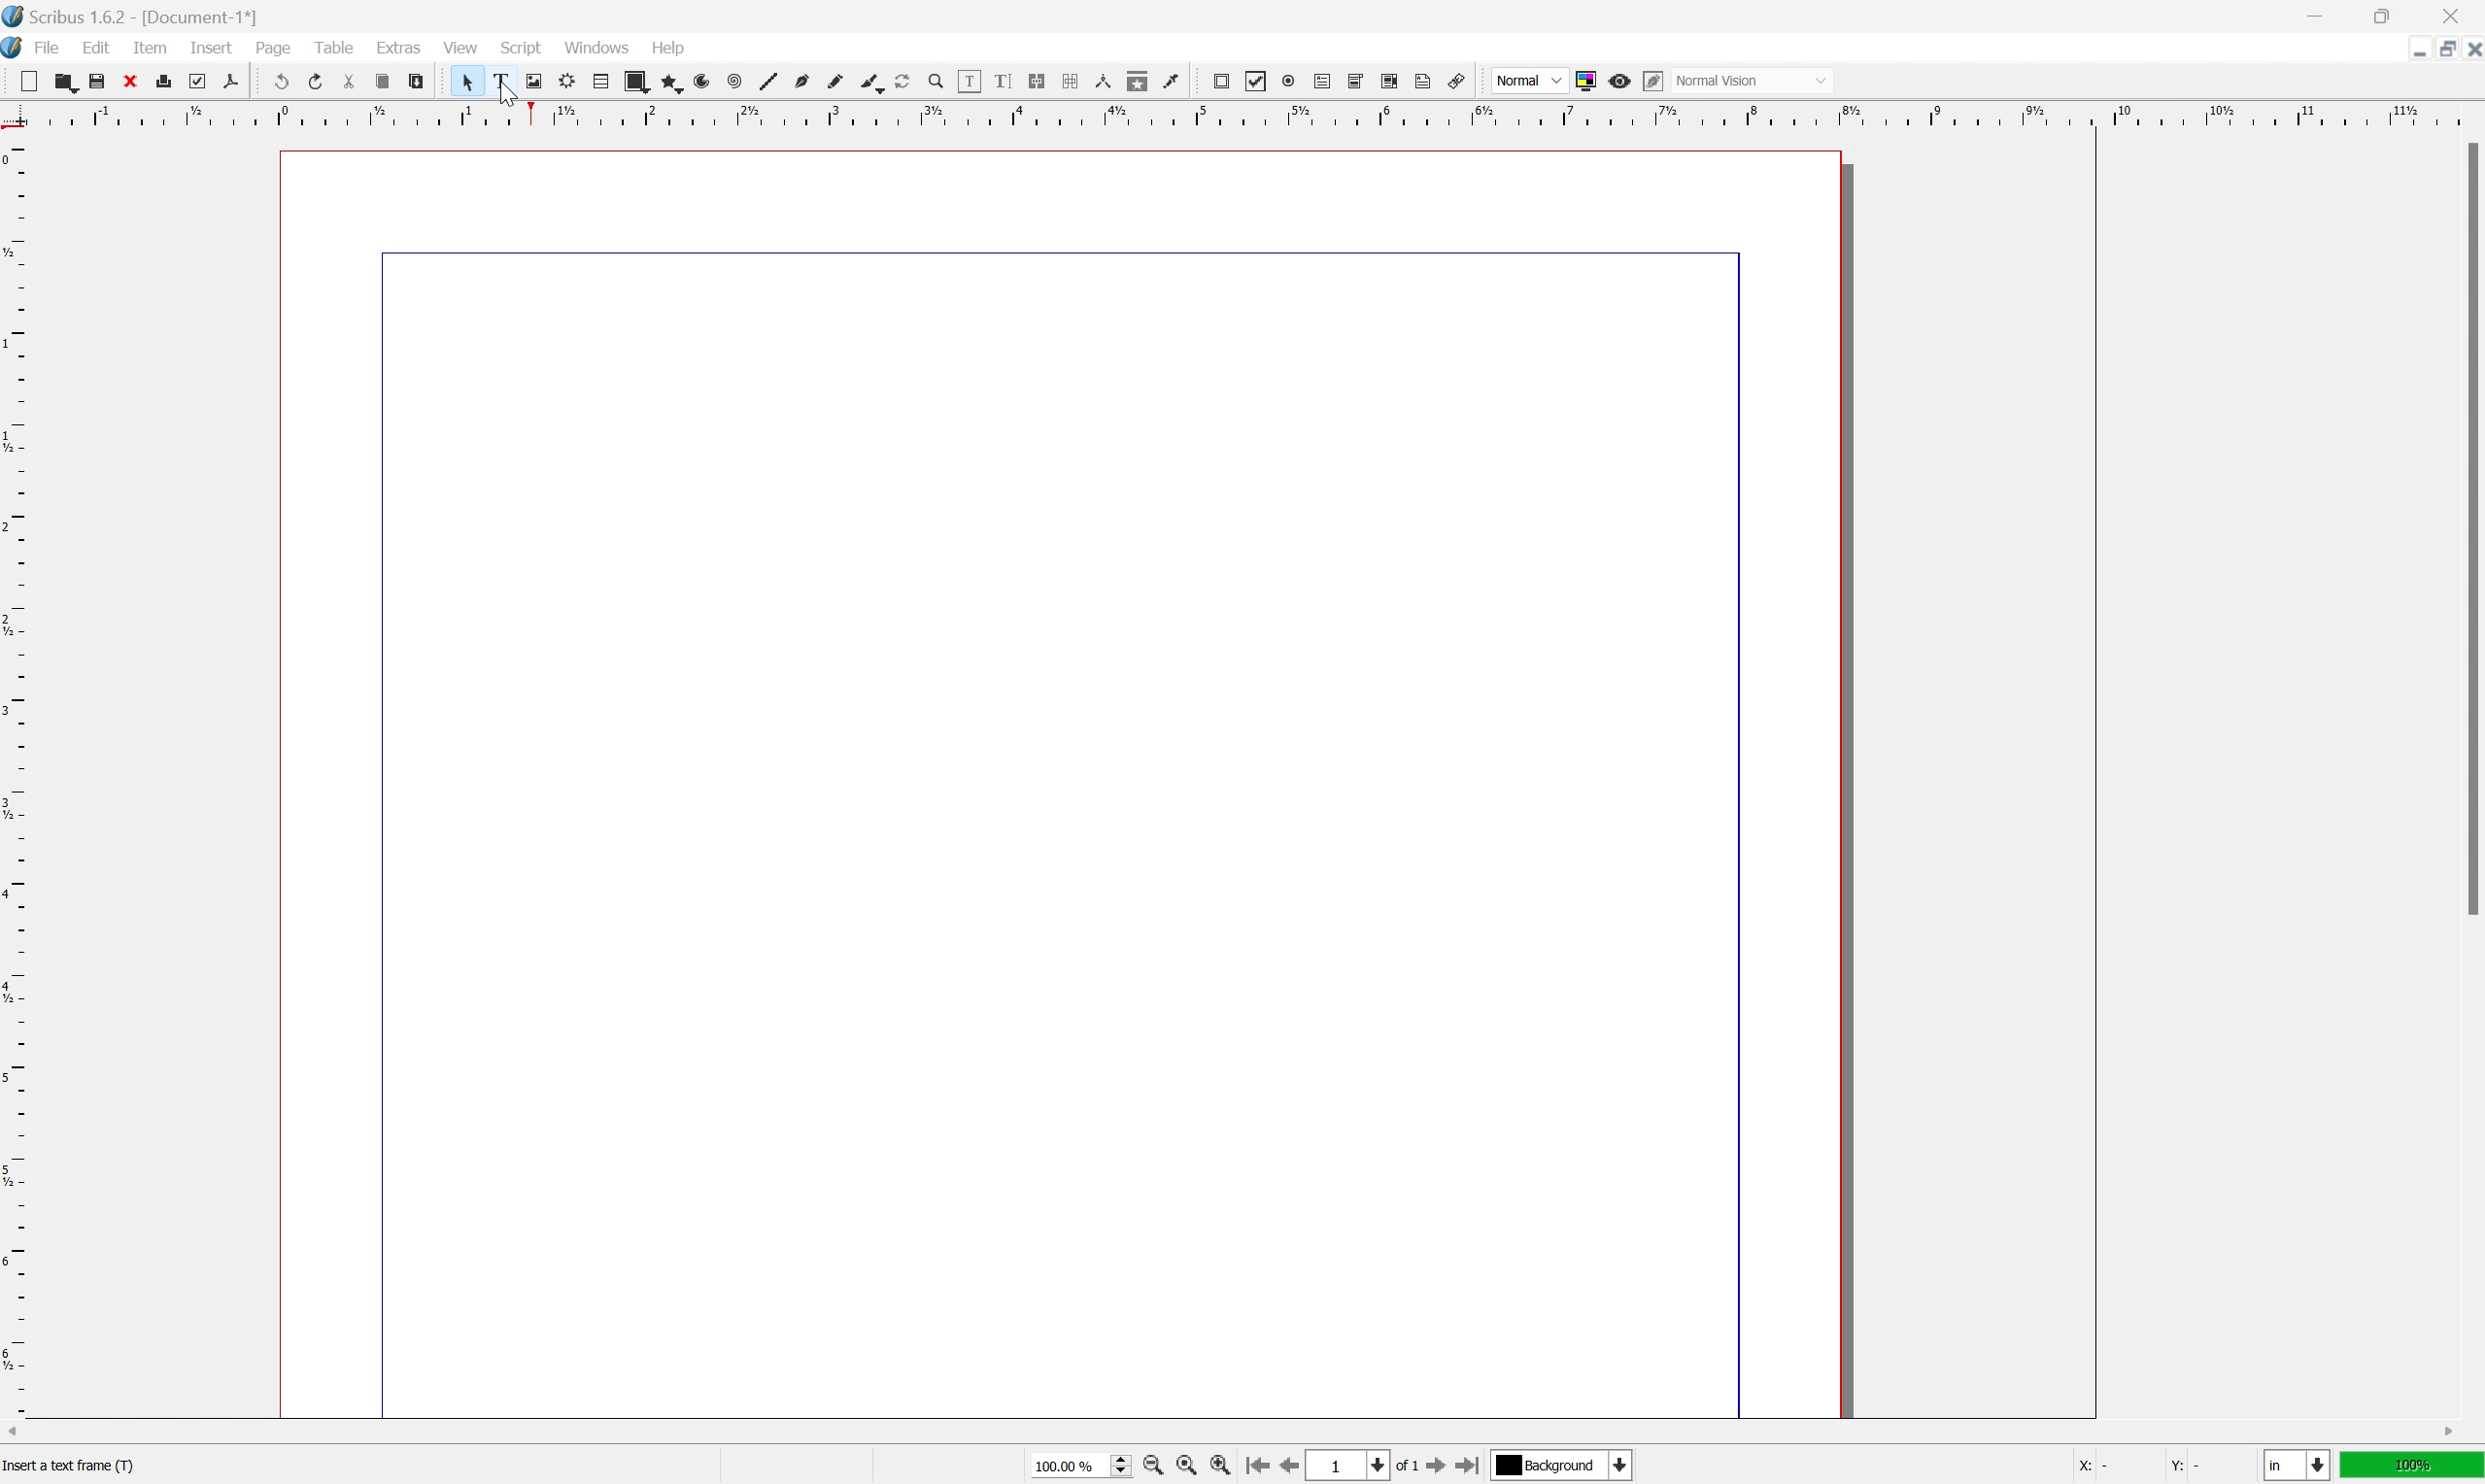  I want to click on restore down, so click(2389, 15).